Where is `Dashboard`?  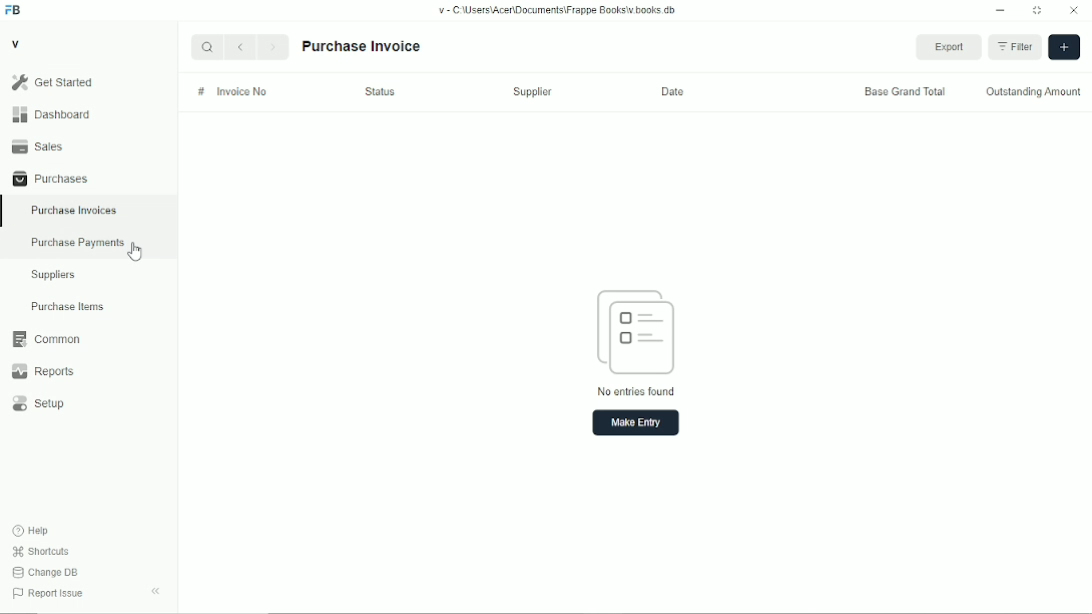 Dashboard is located at coordinates (88, 114).